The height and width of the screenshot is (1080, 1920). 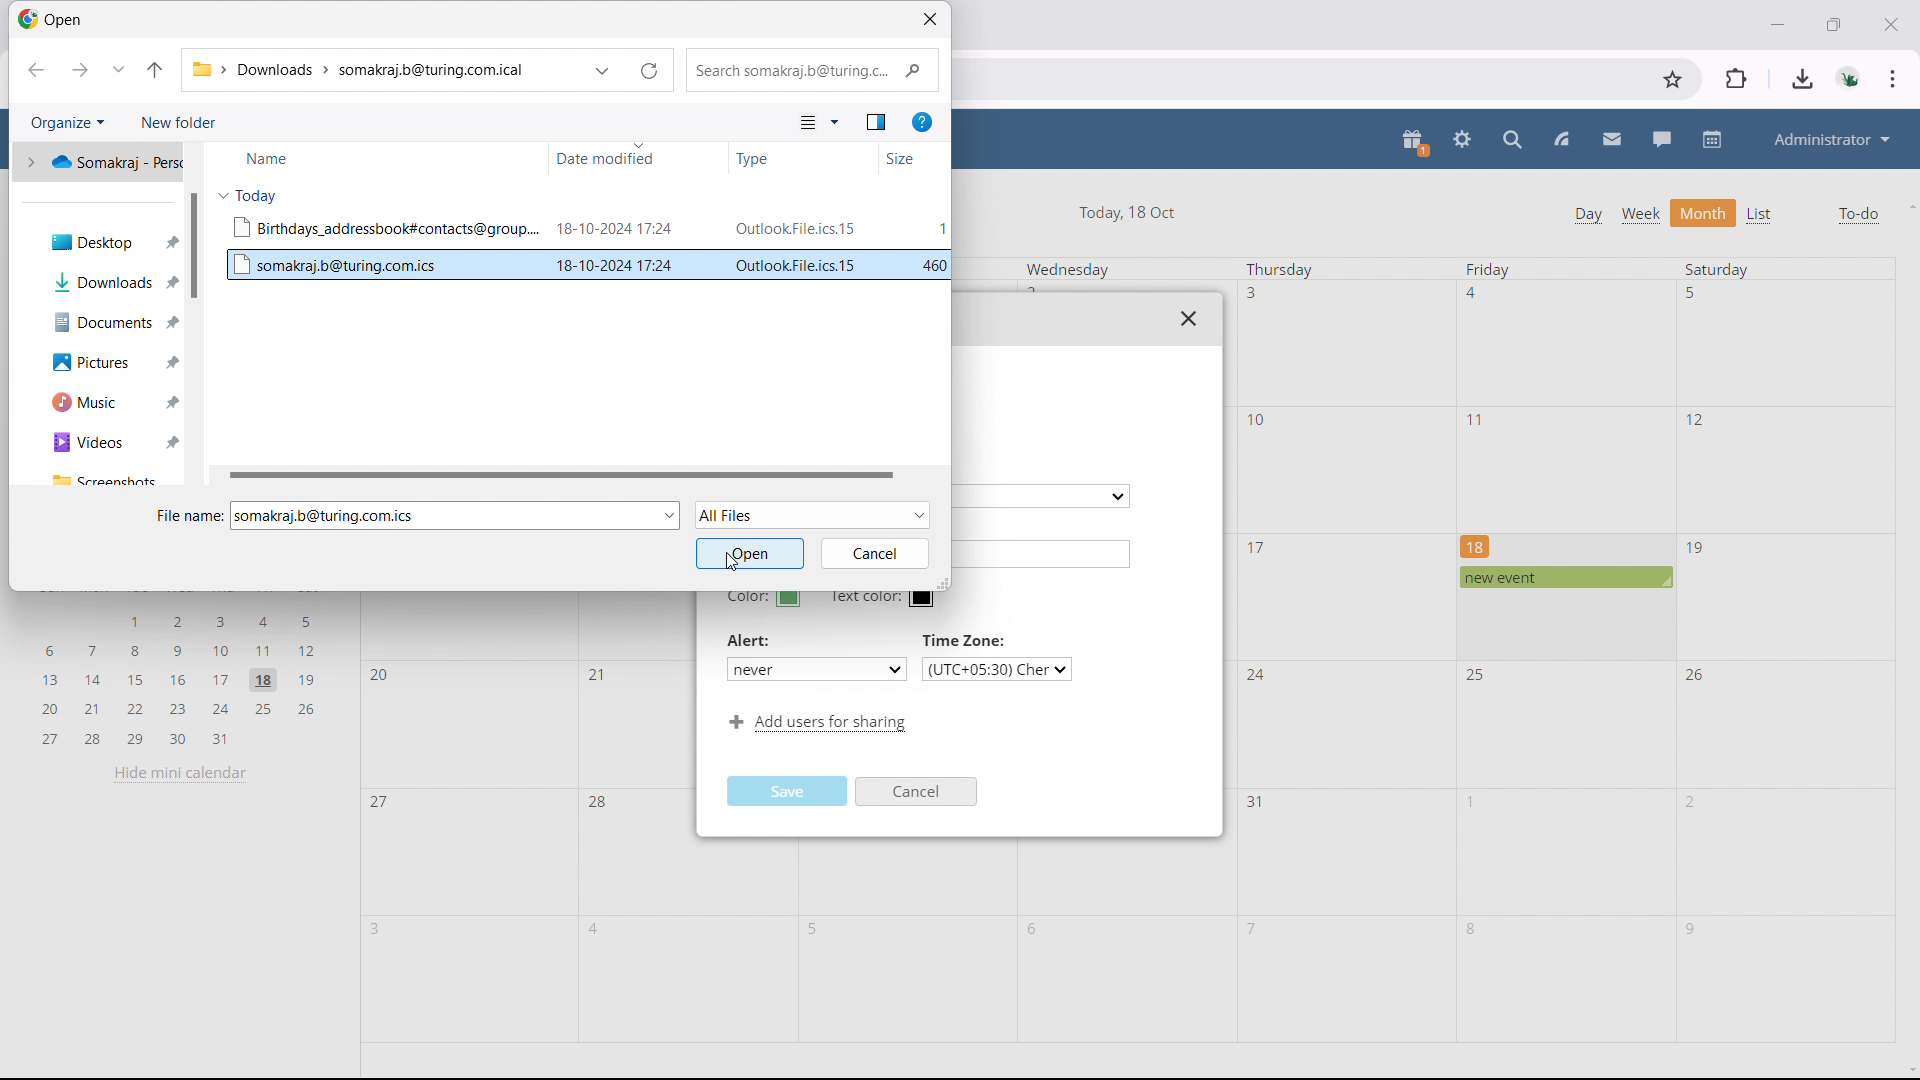 What do you see at coordinates (330, 265) in the screenshot?
I see `somakraj.b@turing.com.ics` at bounding box center [330, 265].